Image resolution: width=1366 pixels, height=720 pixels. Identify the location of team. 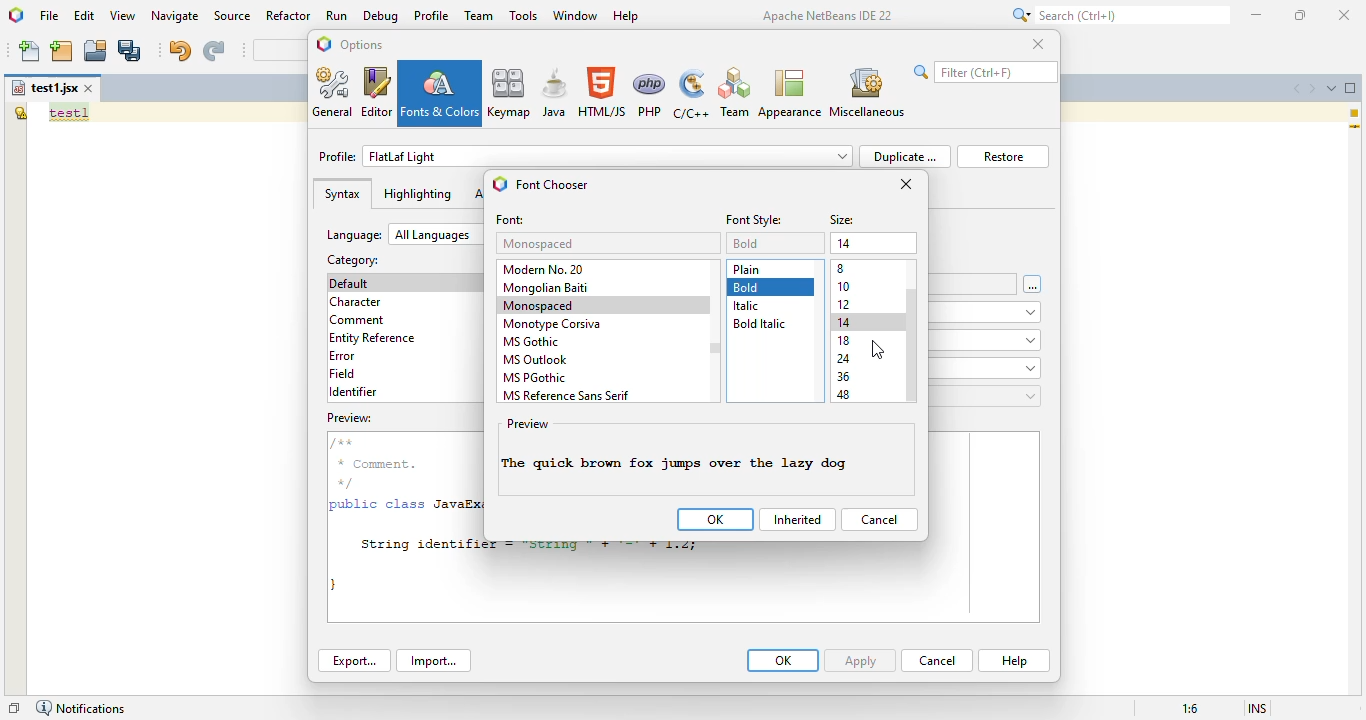
(480, 15).